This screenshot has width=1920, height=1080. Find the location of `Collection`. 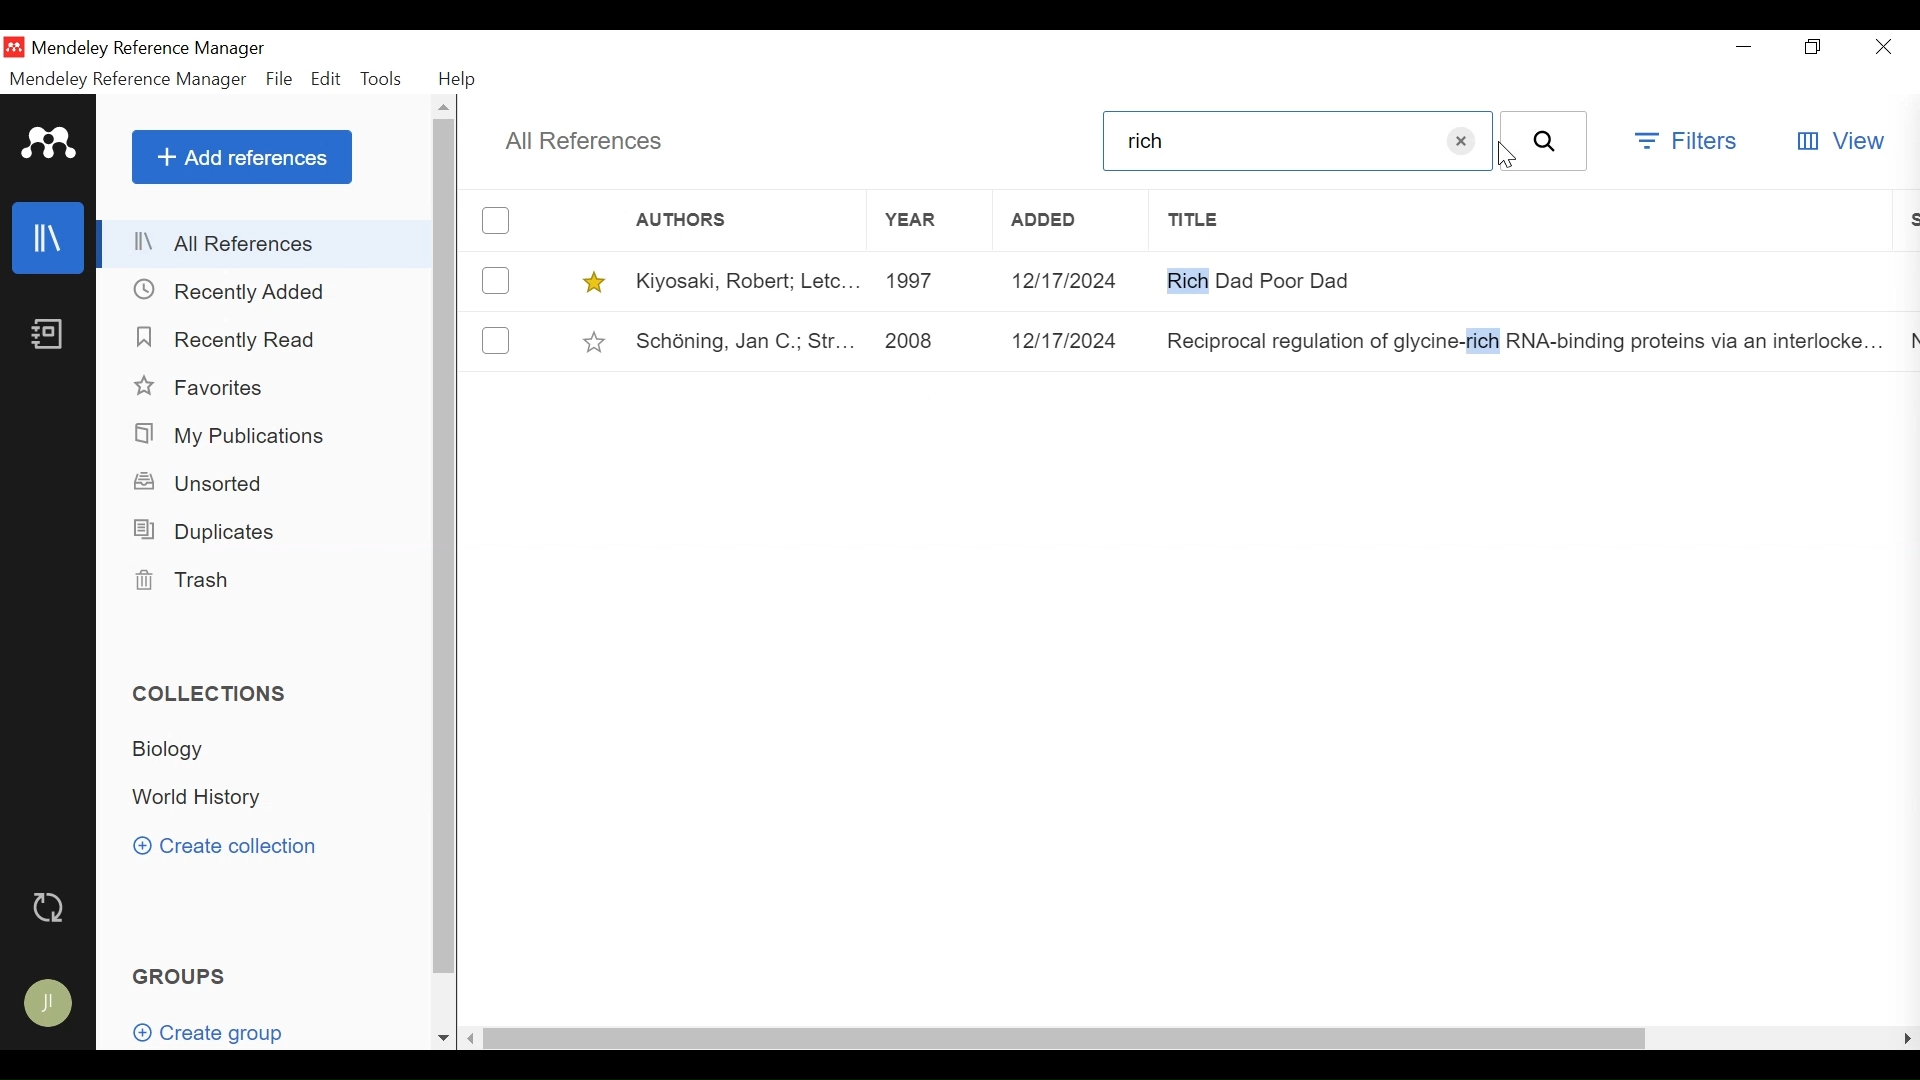

Collection is located at coordinates (207, 798).